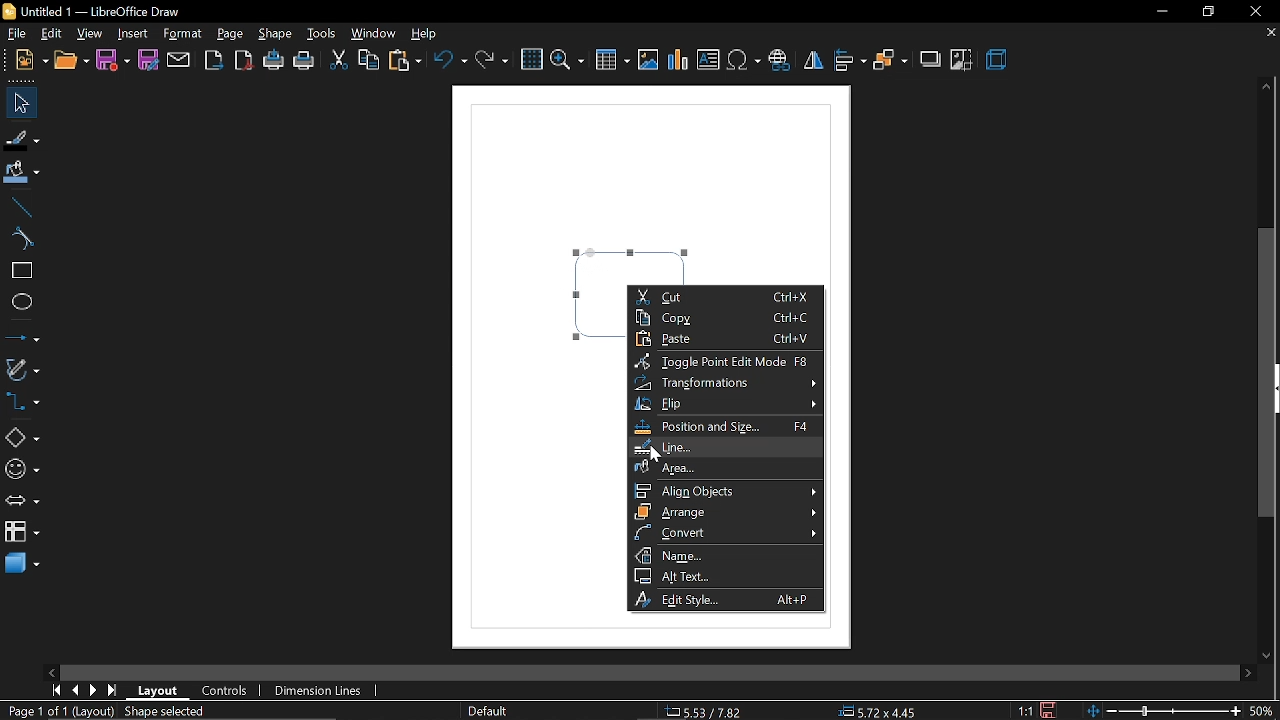 This screenshot has width=1280, height=720. Describe the element at coordinates (1267, 85) in the screenshot. I see `Move up` at that location.